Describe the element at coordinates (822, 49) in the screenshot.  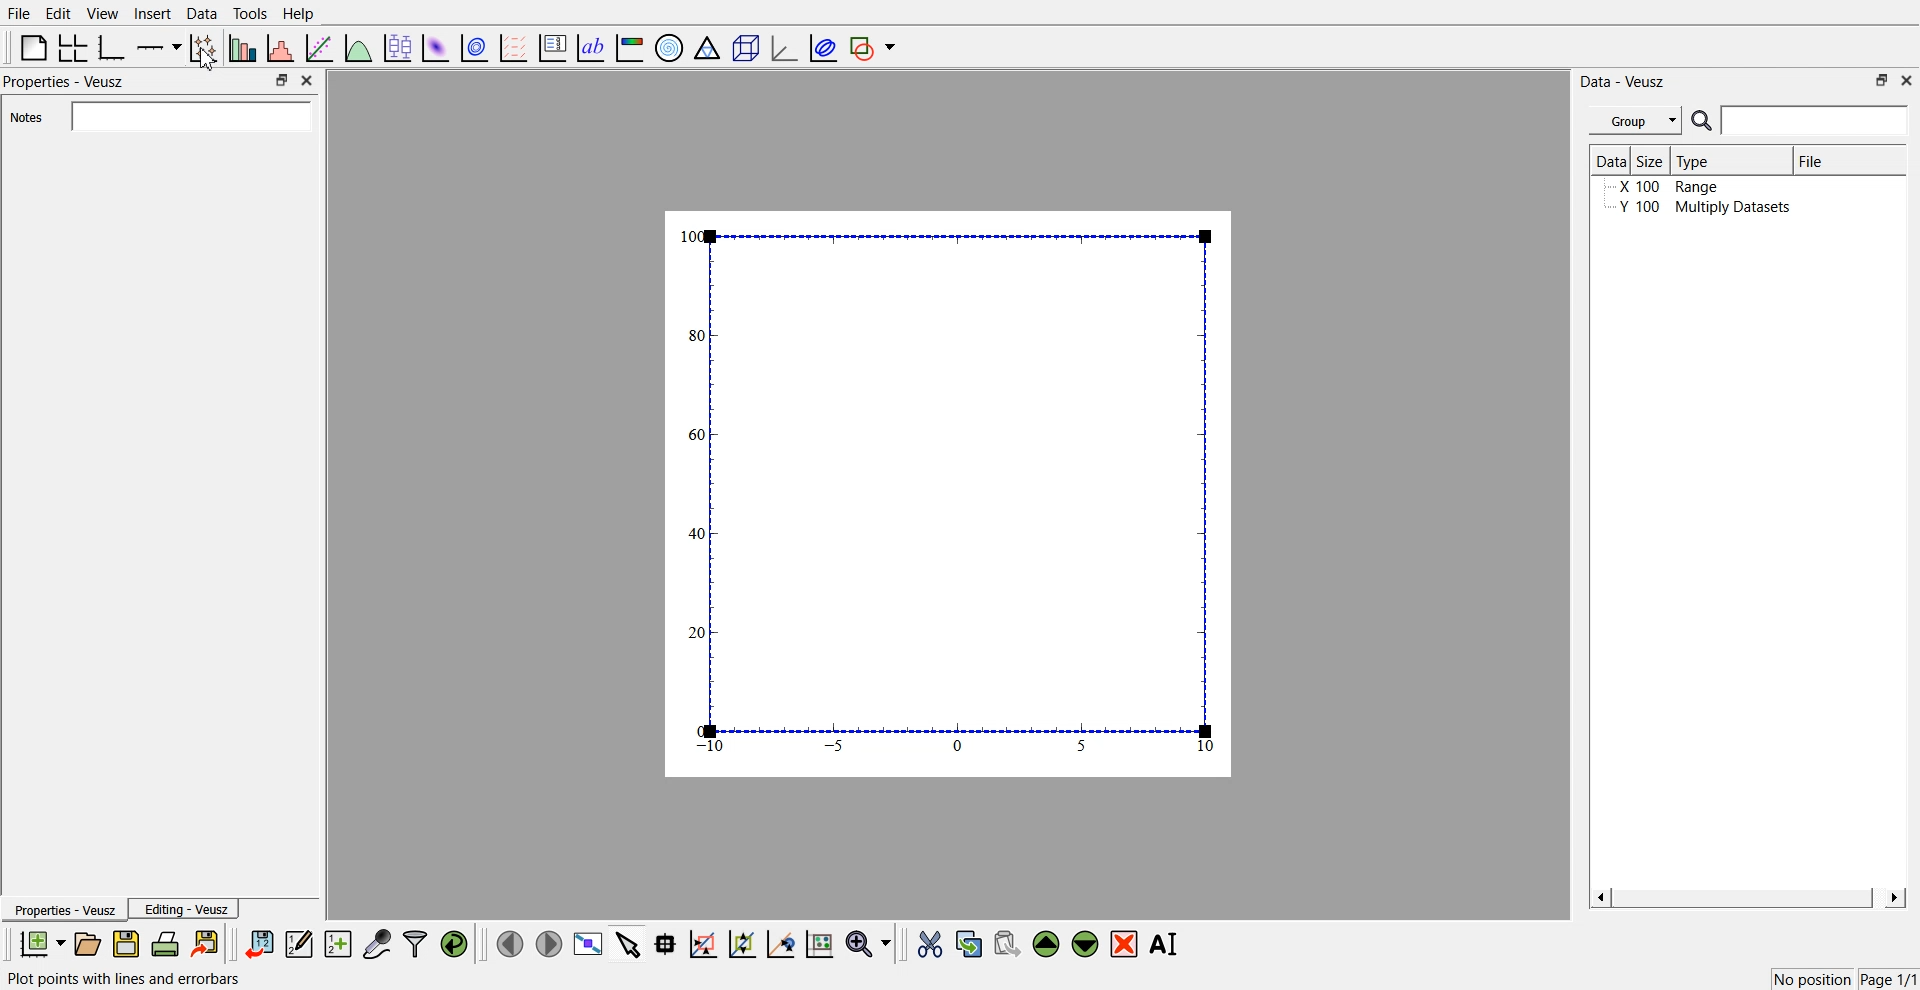
I see `plot covariance ellipses` at that location.